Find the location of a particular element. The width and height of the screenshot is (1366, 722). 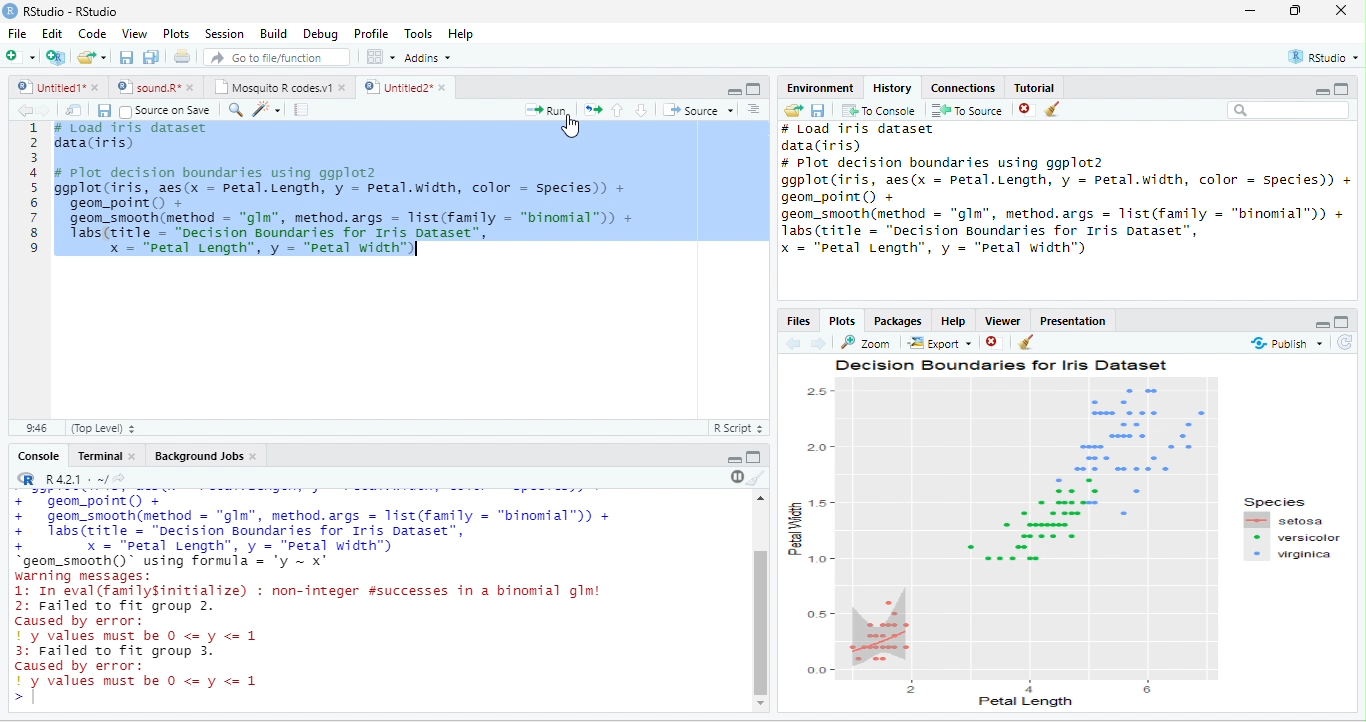

Packages is located at coordinates (898, 322).